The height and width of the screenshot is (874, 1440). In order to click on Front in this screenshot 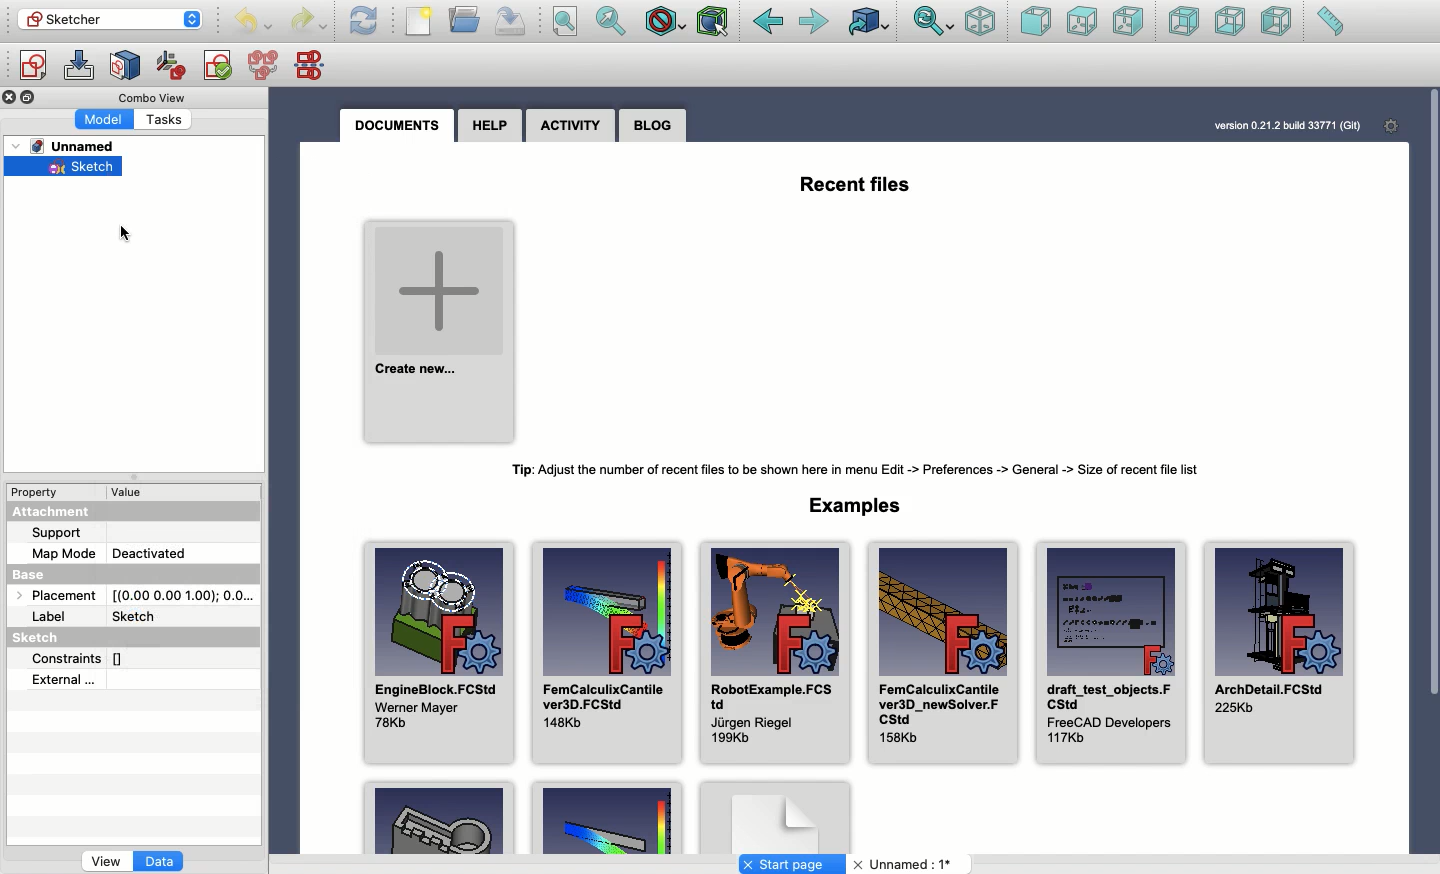, I will do `click(1036, 23)`.